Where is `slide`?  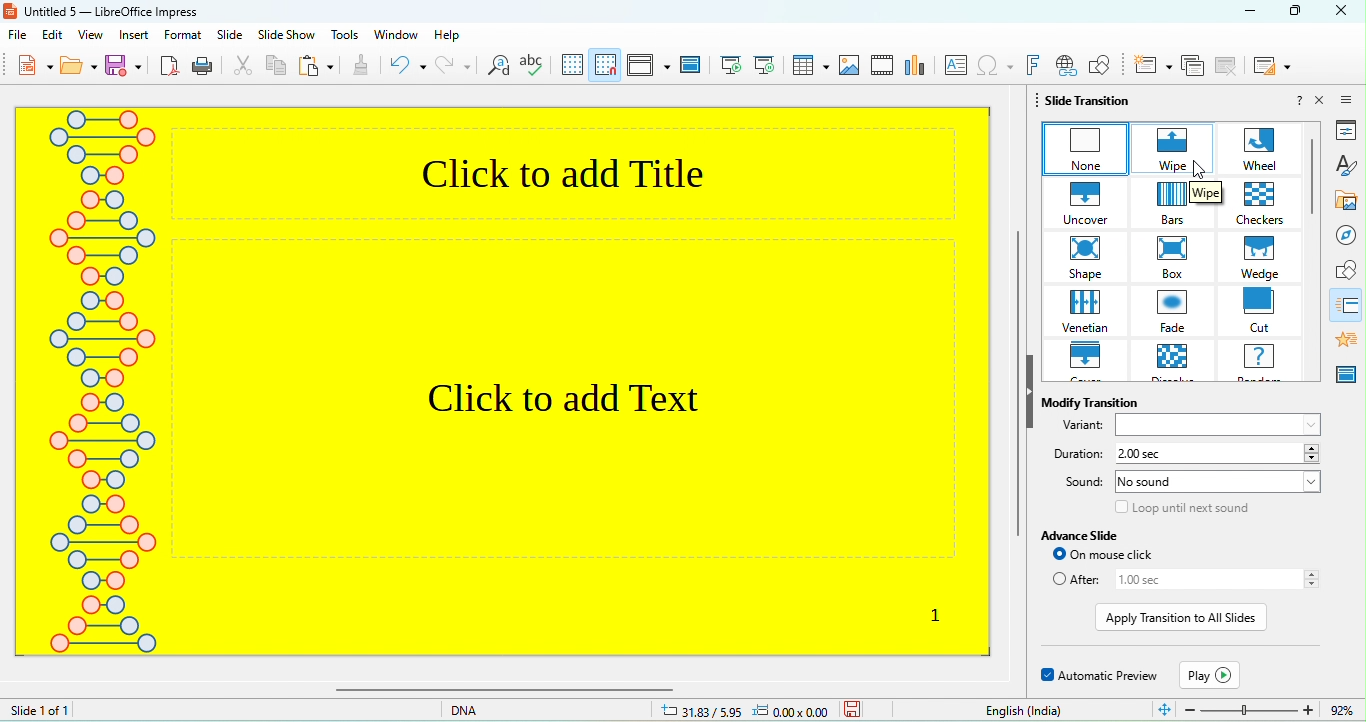 slide is located at coordinates (232, 36).